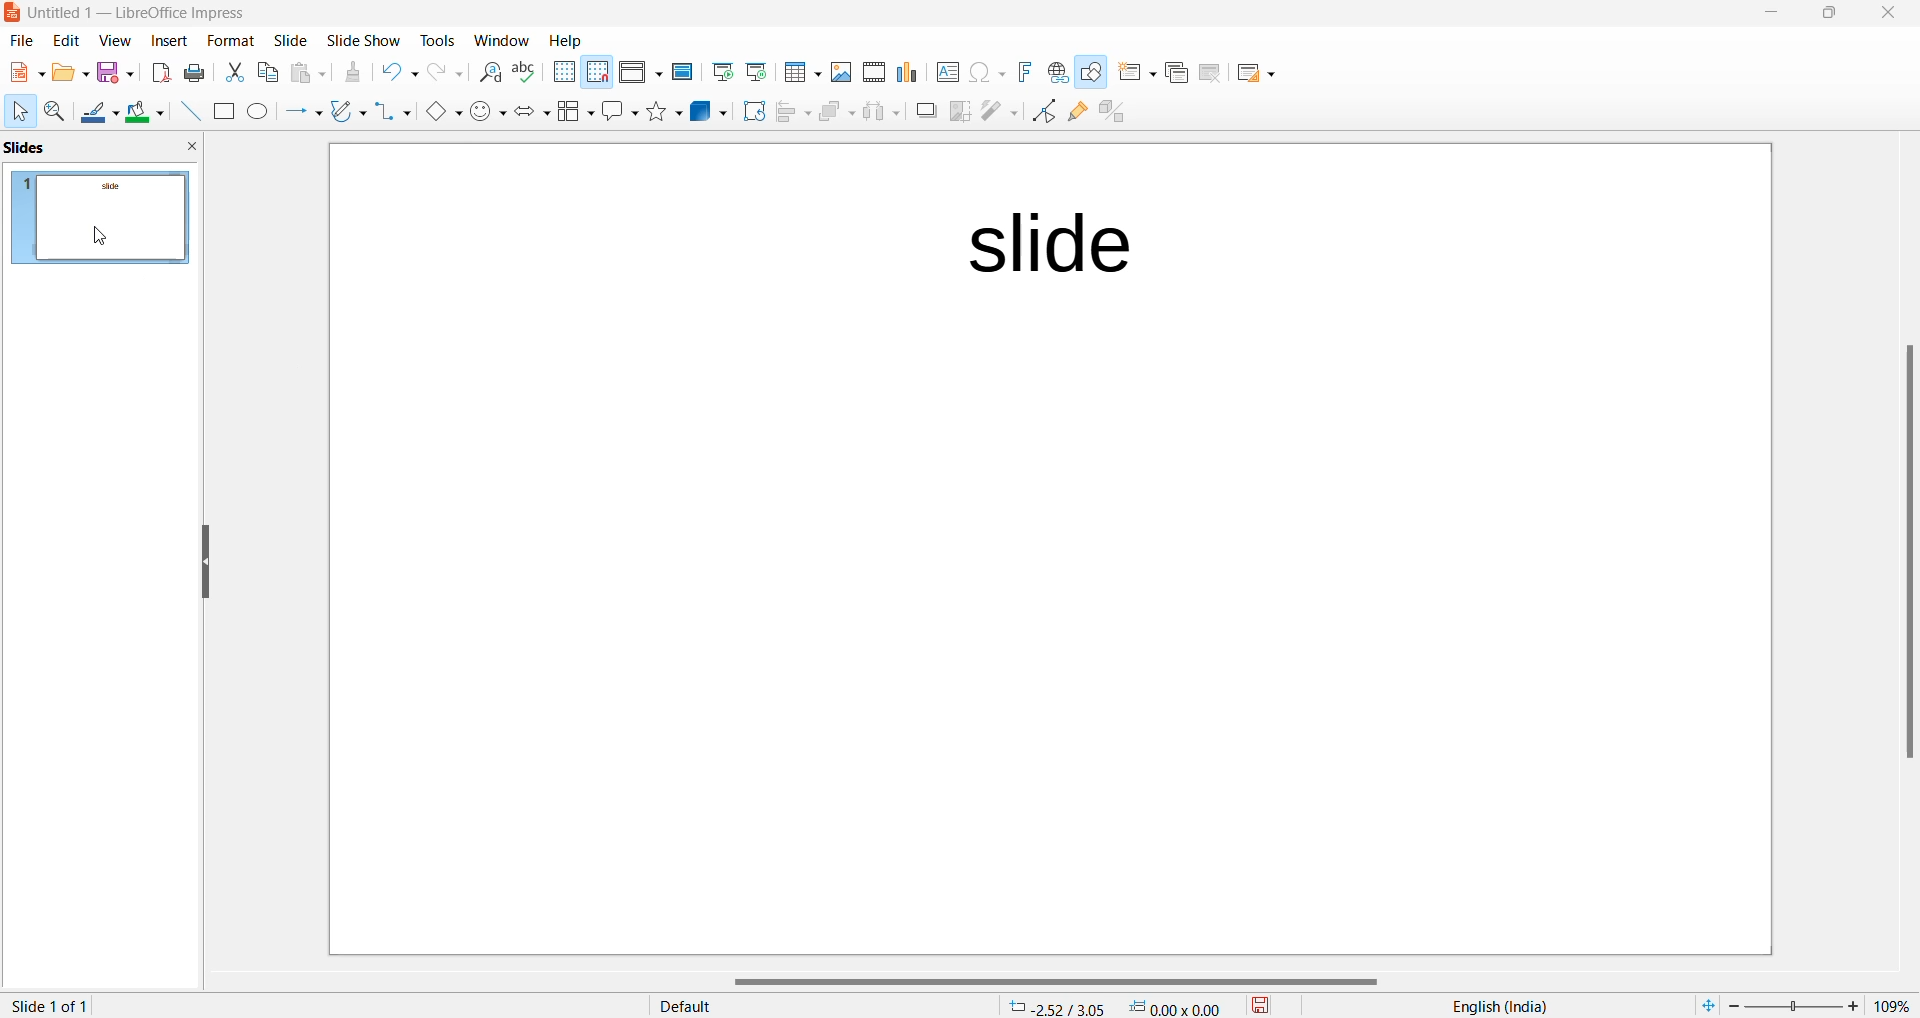  I want to click on undo, so click(403, 75).